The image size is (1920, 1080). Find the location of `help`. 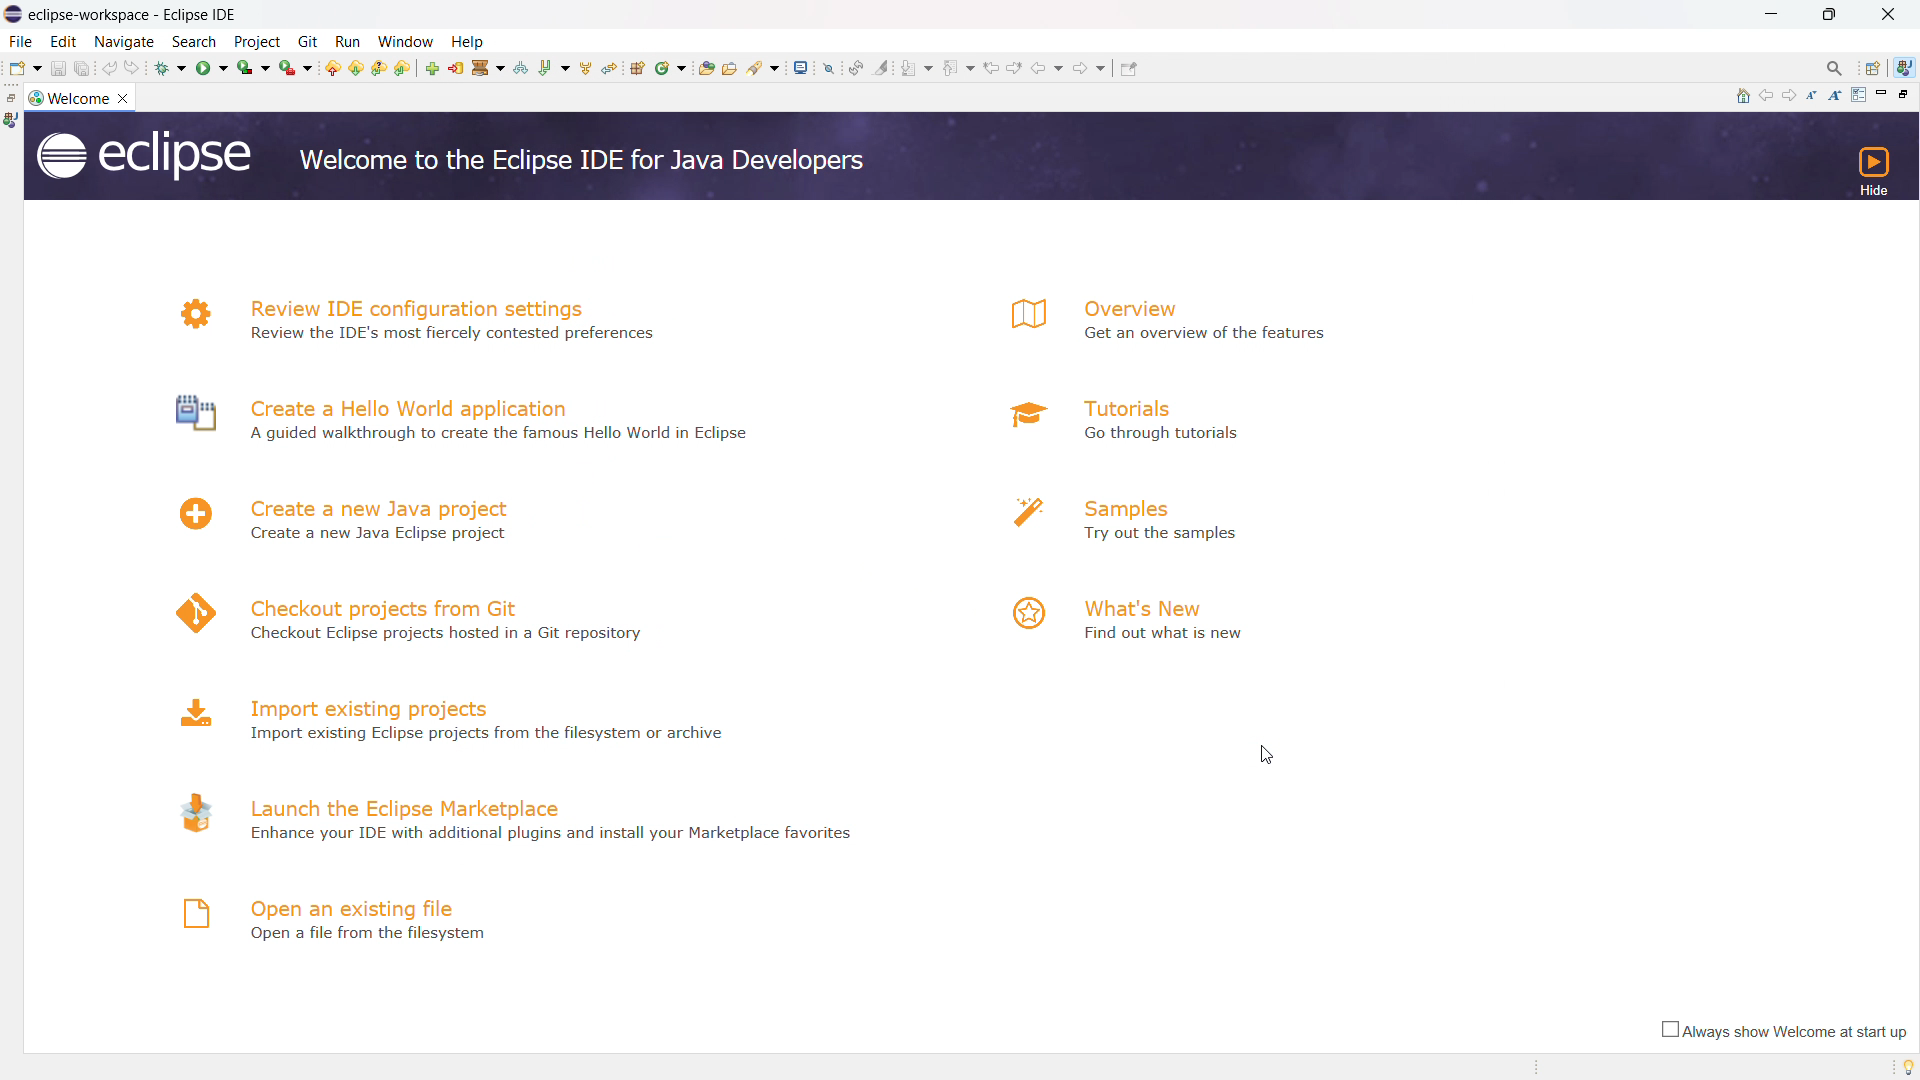

help is located at coordinates (476, 41).